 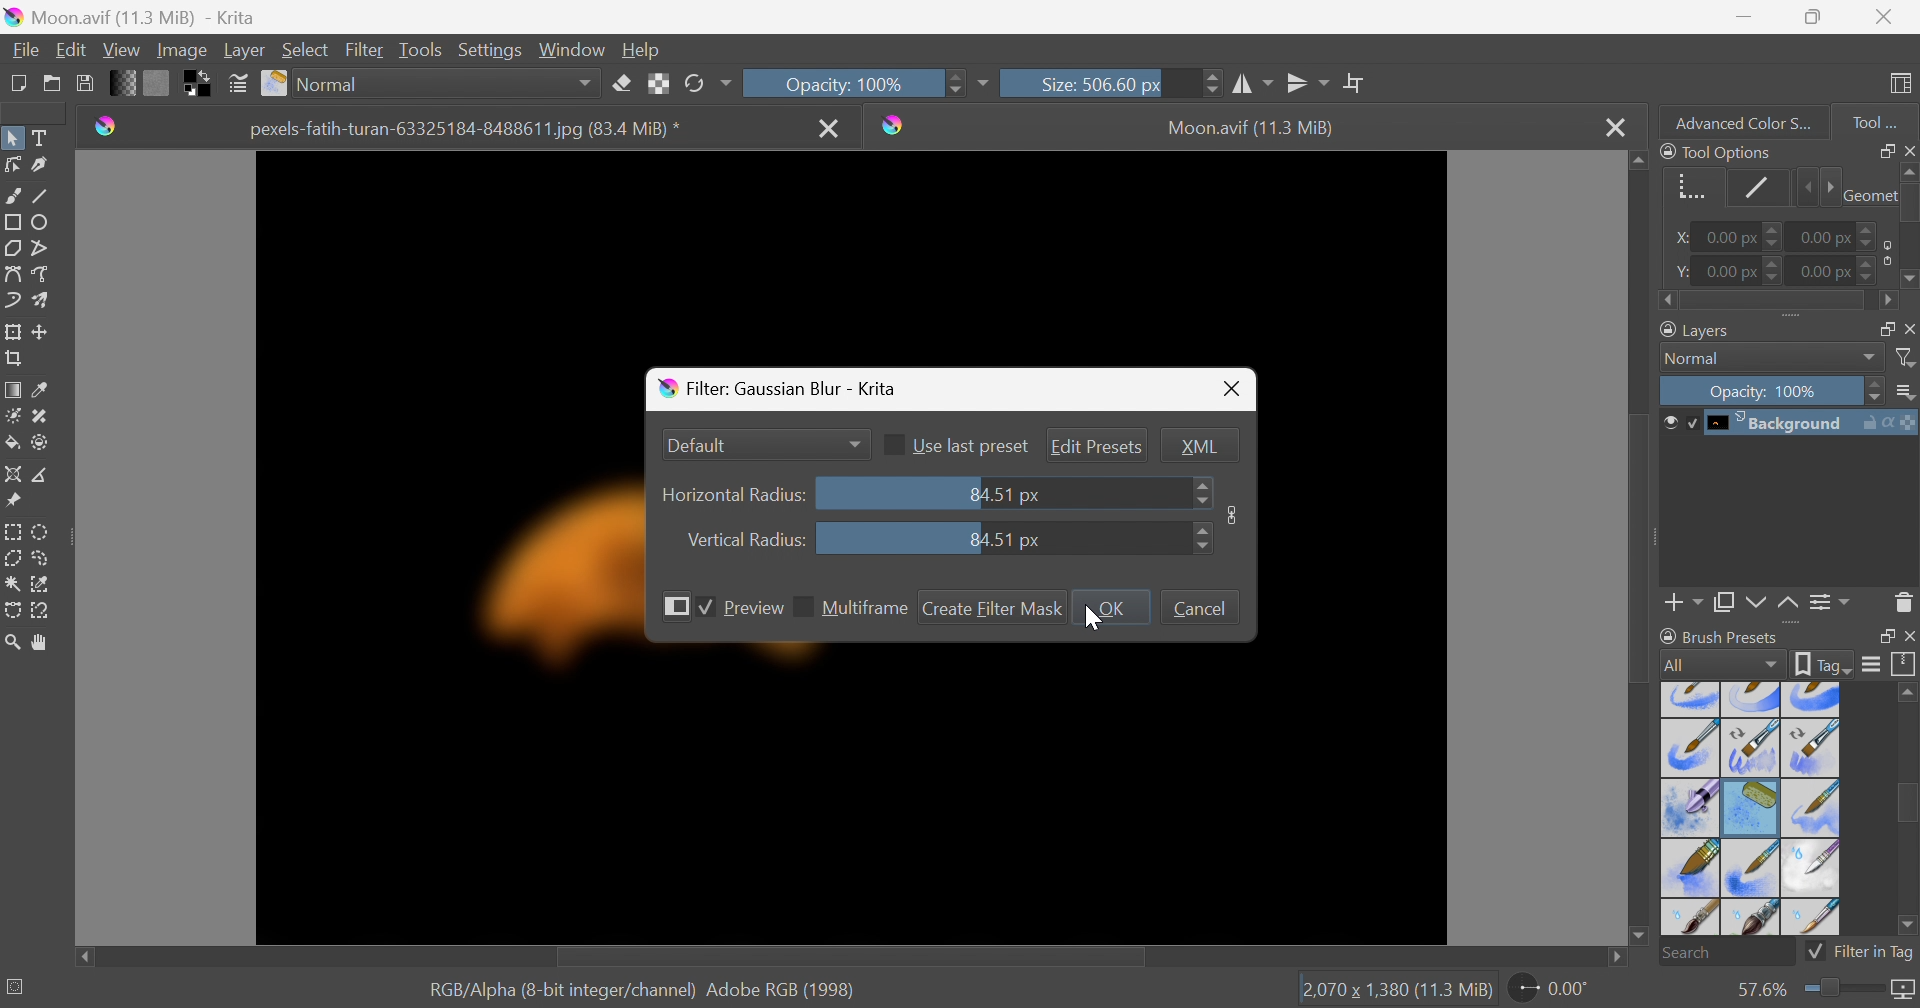 What do you see at coordinates (1637, 939) in the screenshot?
I see `Scroll down` at bounding box center [1637, 939].